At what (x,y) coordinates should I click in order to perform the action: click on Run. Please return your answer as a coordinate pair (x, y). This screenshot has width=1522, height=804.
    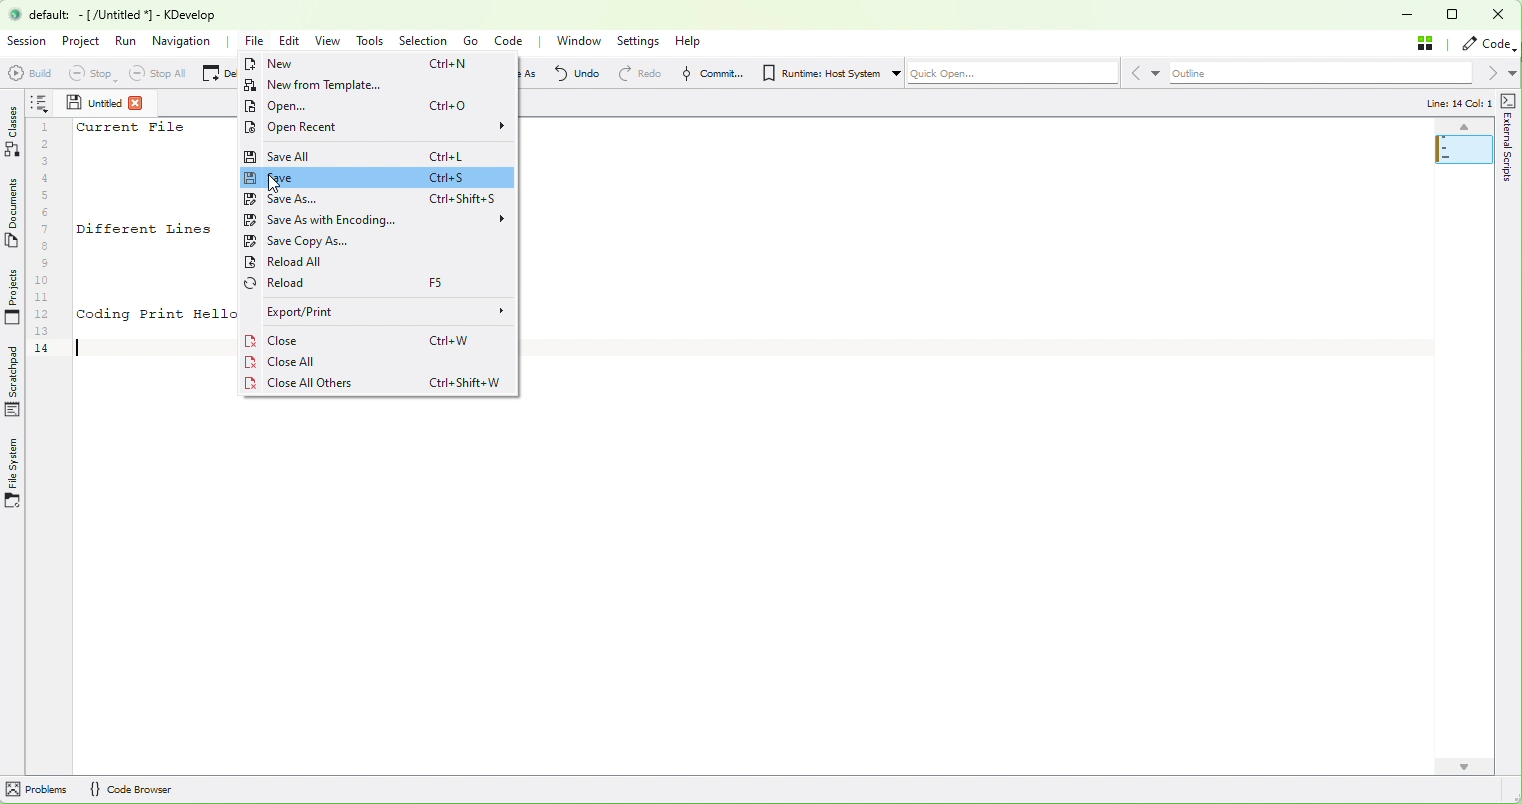
    Looking at the image, I should click on (127, 40).